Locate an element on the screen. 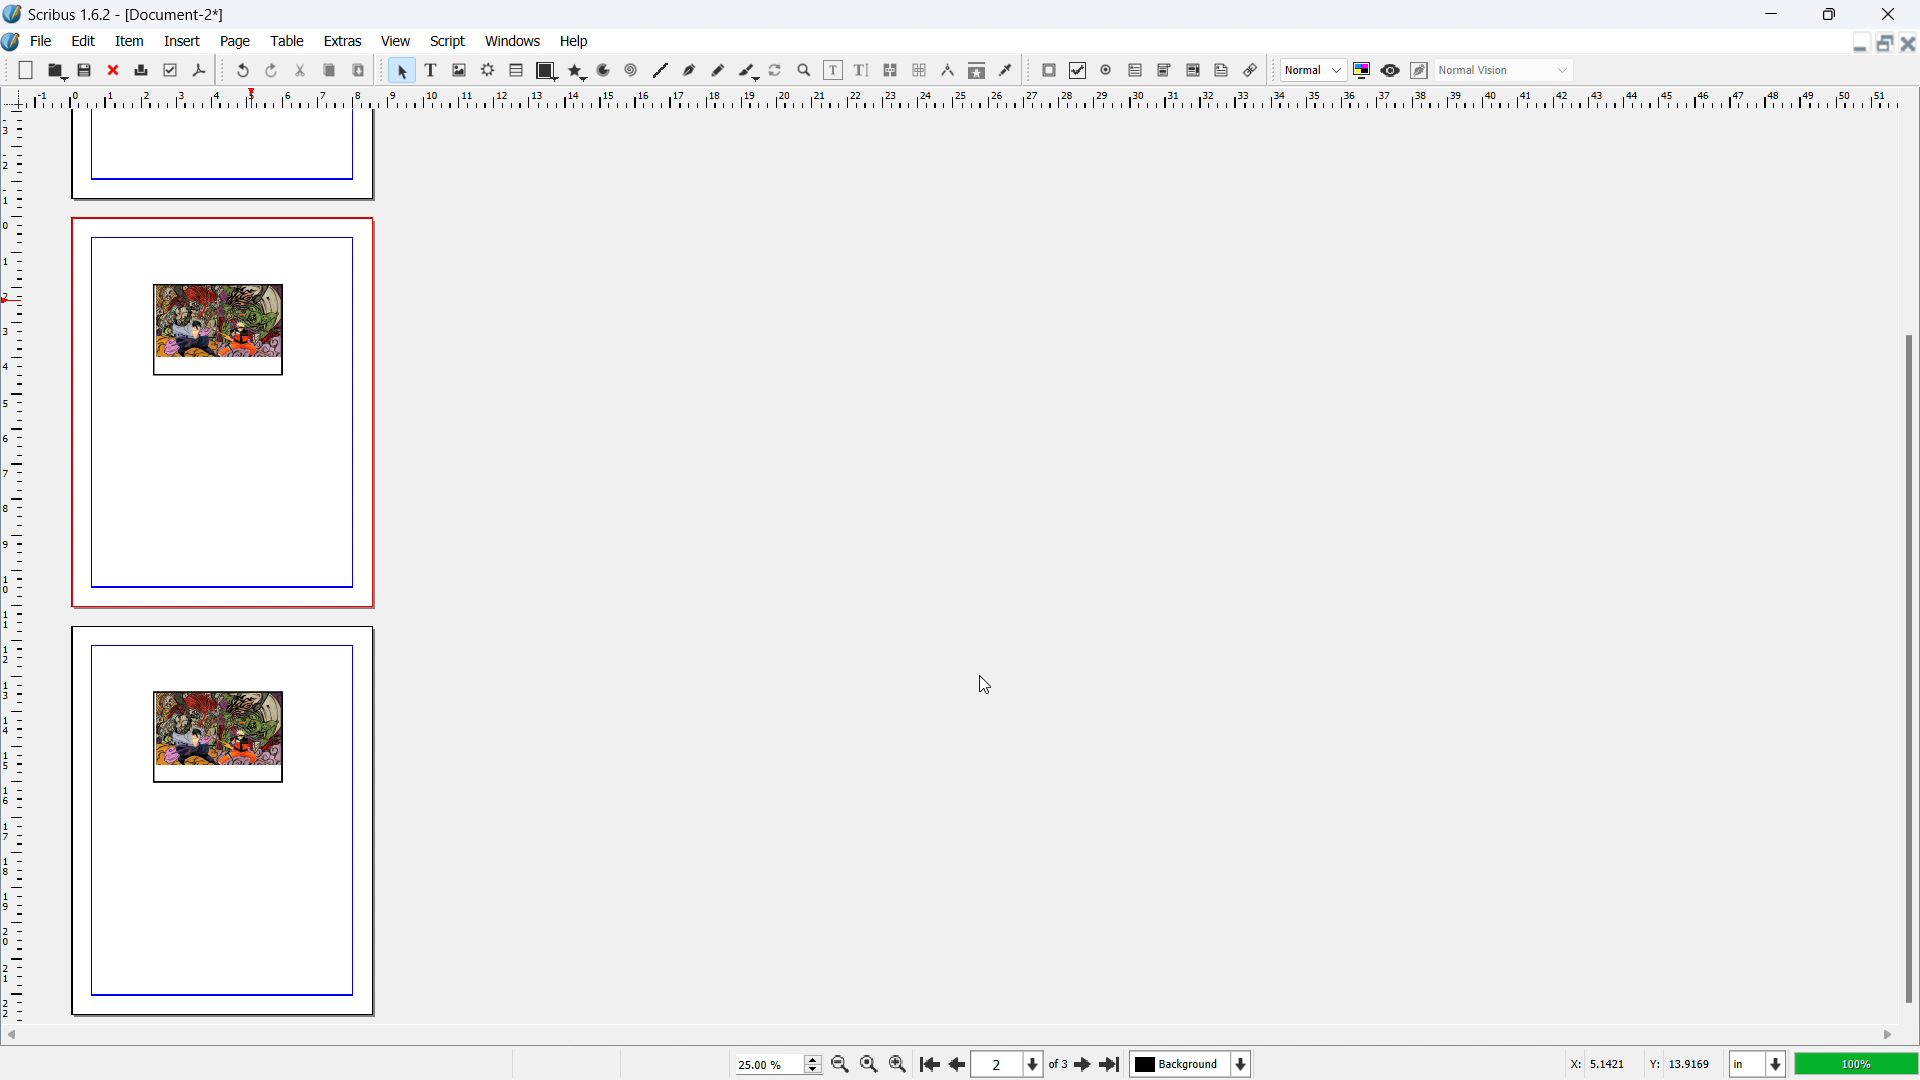 The height and width of the screenshot is (1080, 1920). horizontal ruler is located at coordinates (962, 98).